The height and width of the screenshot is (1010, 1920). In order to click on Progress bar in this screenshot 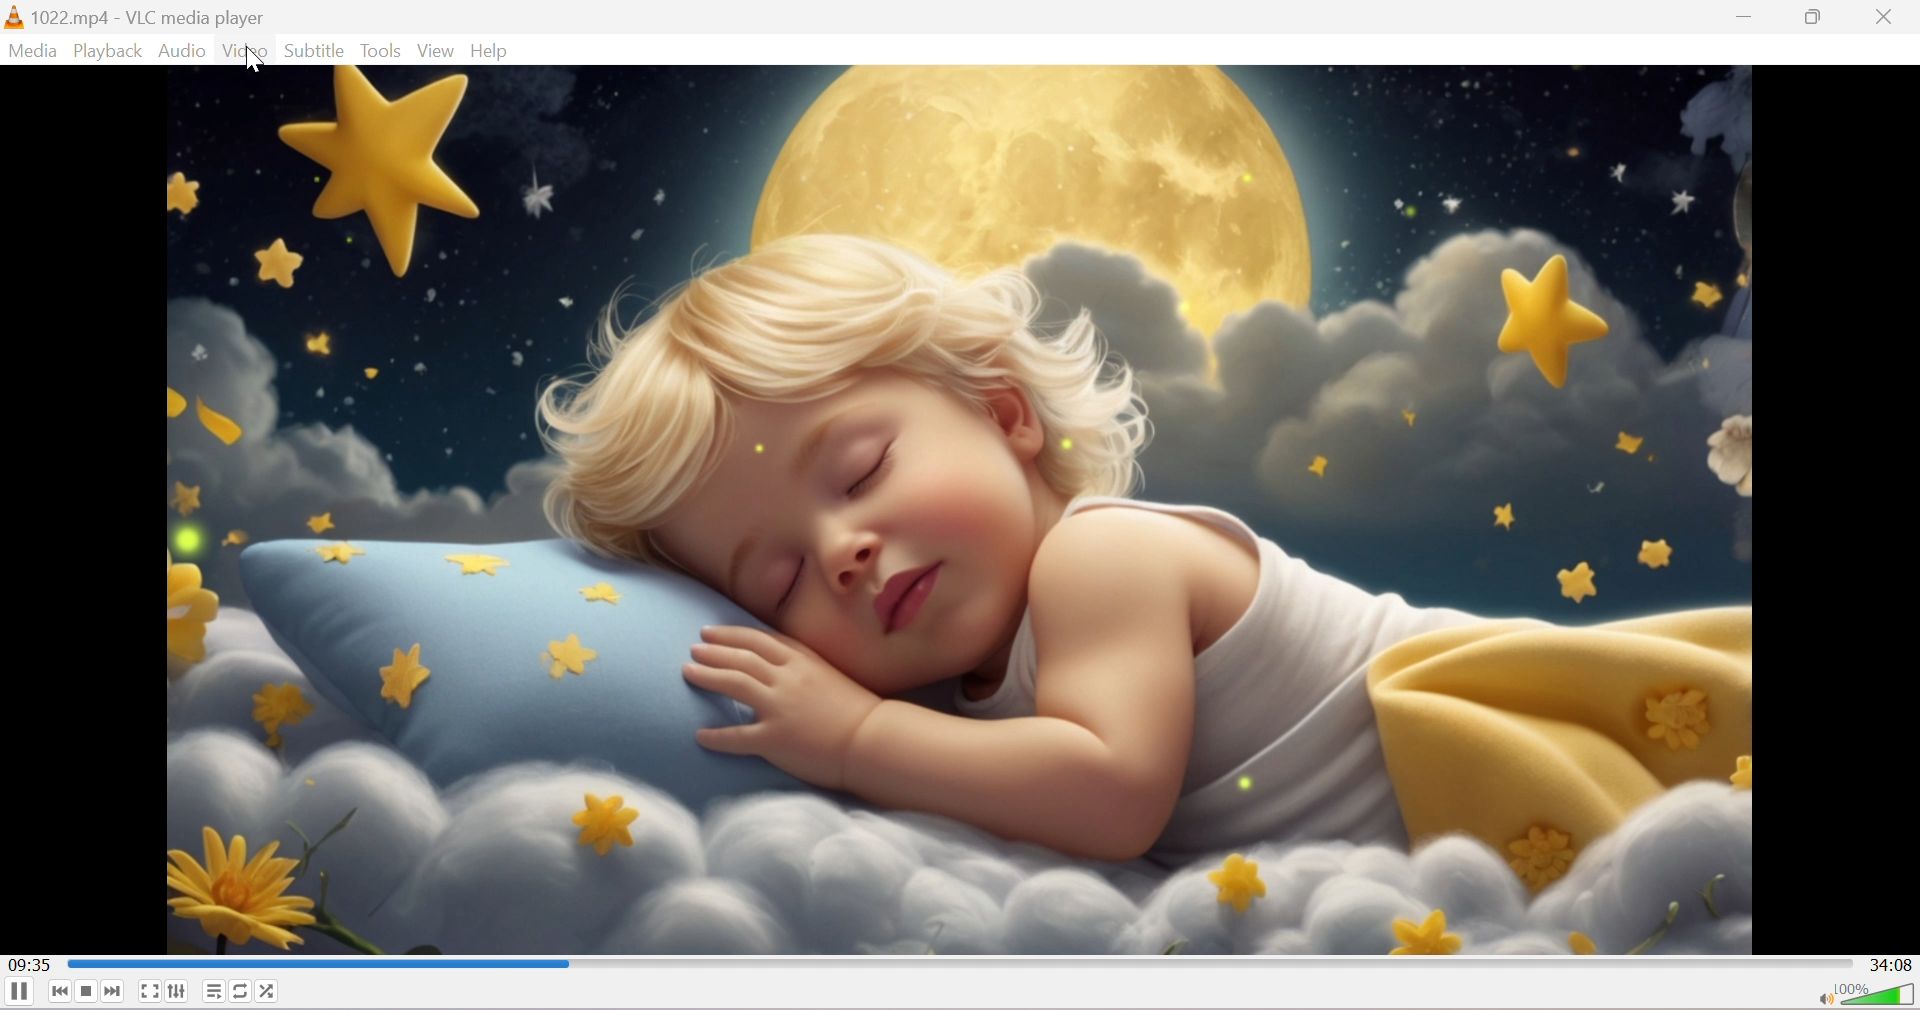, I will do `click(958, 963)`.